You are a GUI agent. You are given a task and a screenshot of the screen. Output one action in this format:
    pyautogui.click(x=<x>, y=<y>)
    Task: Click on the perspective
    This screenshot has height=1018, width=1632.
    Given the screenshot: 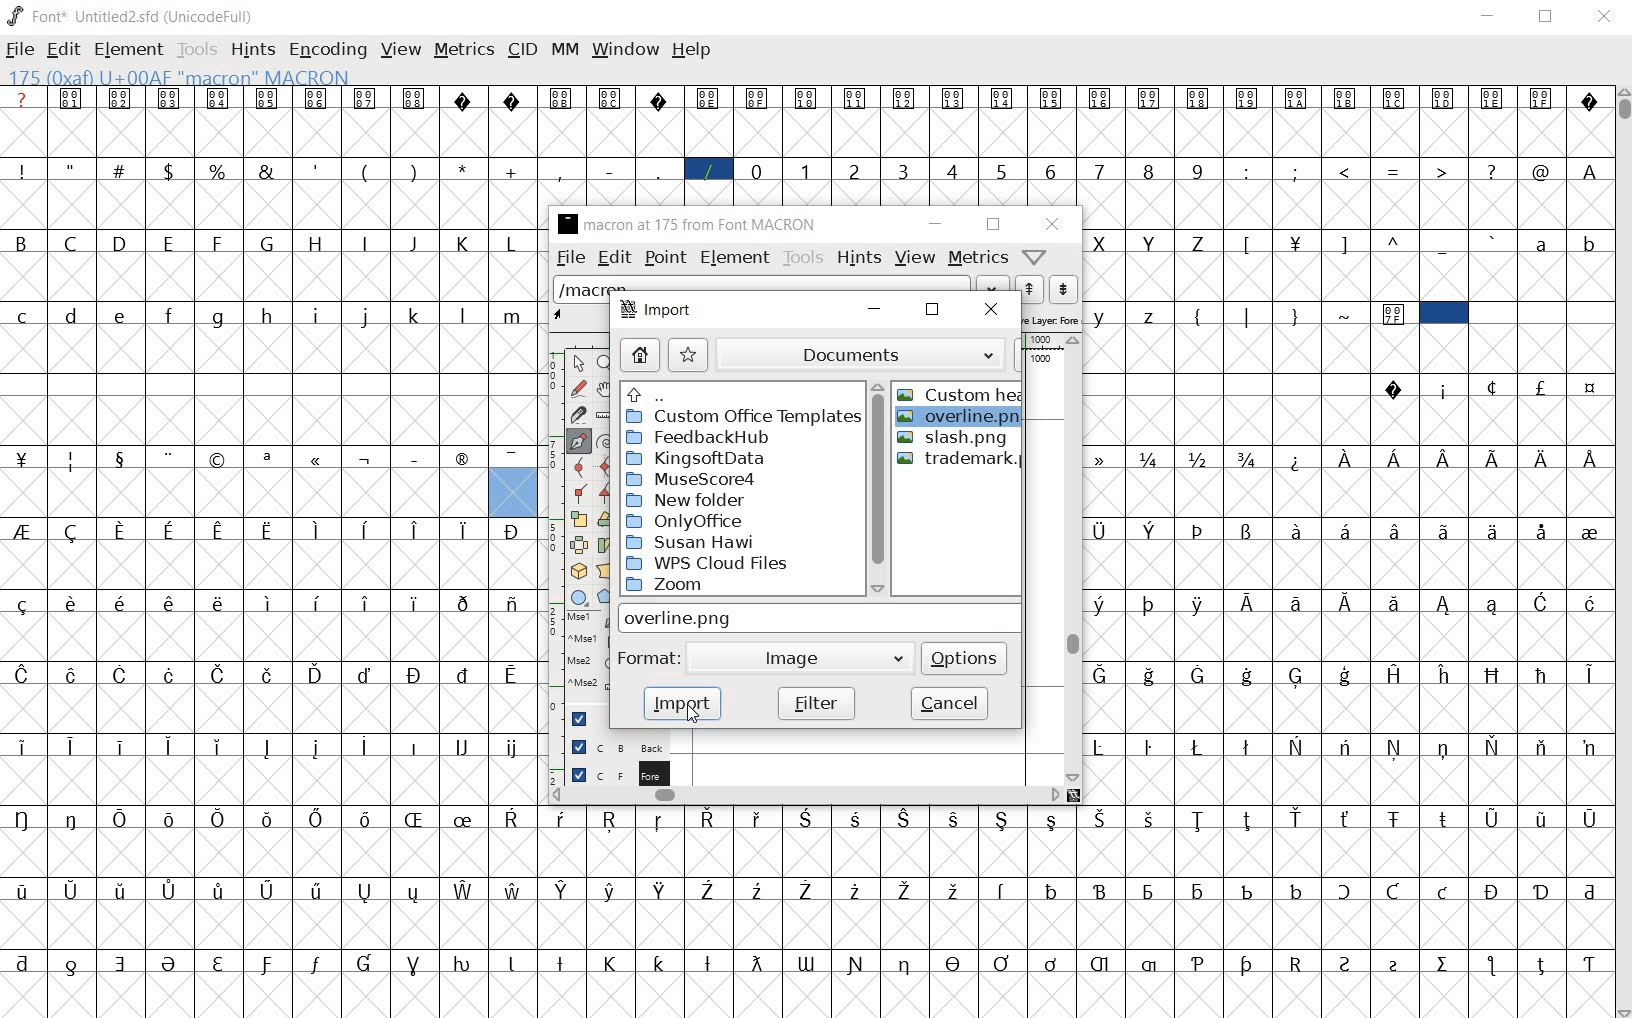 What is the action you would take?
    pyautogui.click(x=603, y=571)
    